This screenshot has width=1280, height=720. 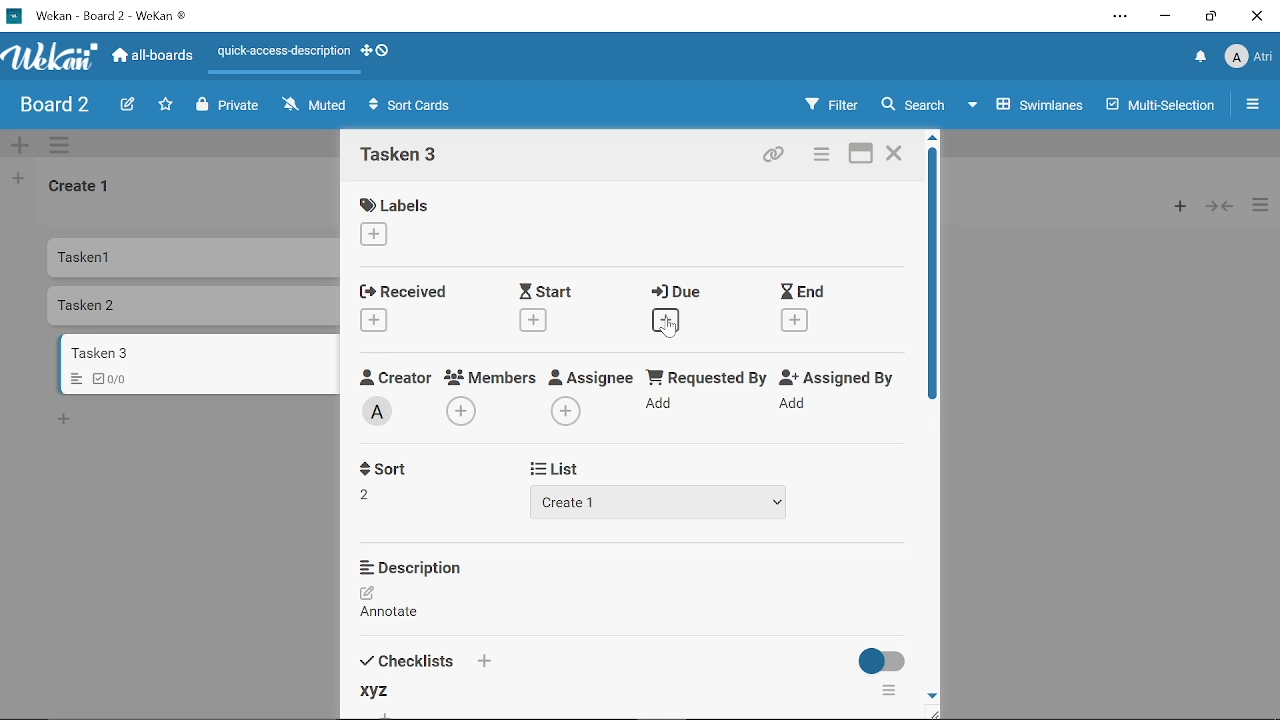 What do you see at coordinates (1178, 207) in the screenshot?
I see `Add card to the top of the list` at bounding box center [1178, 207].